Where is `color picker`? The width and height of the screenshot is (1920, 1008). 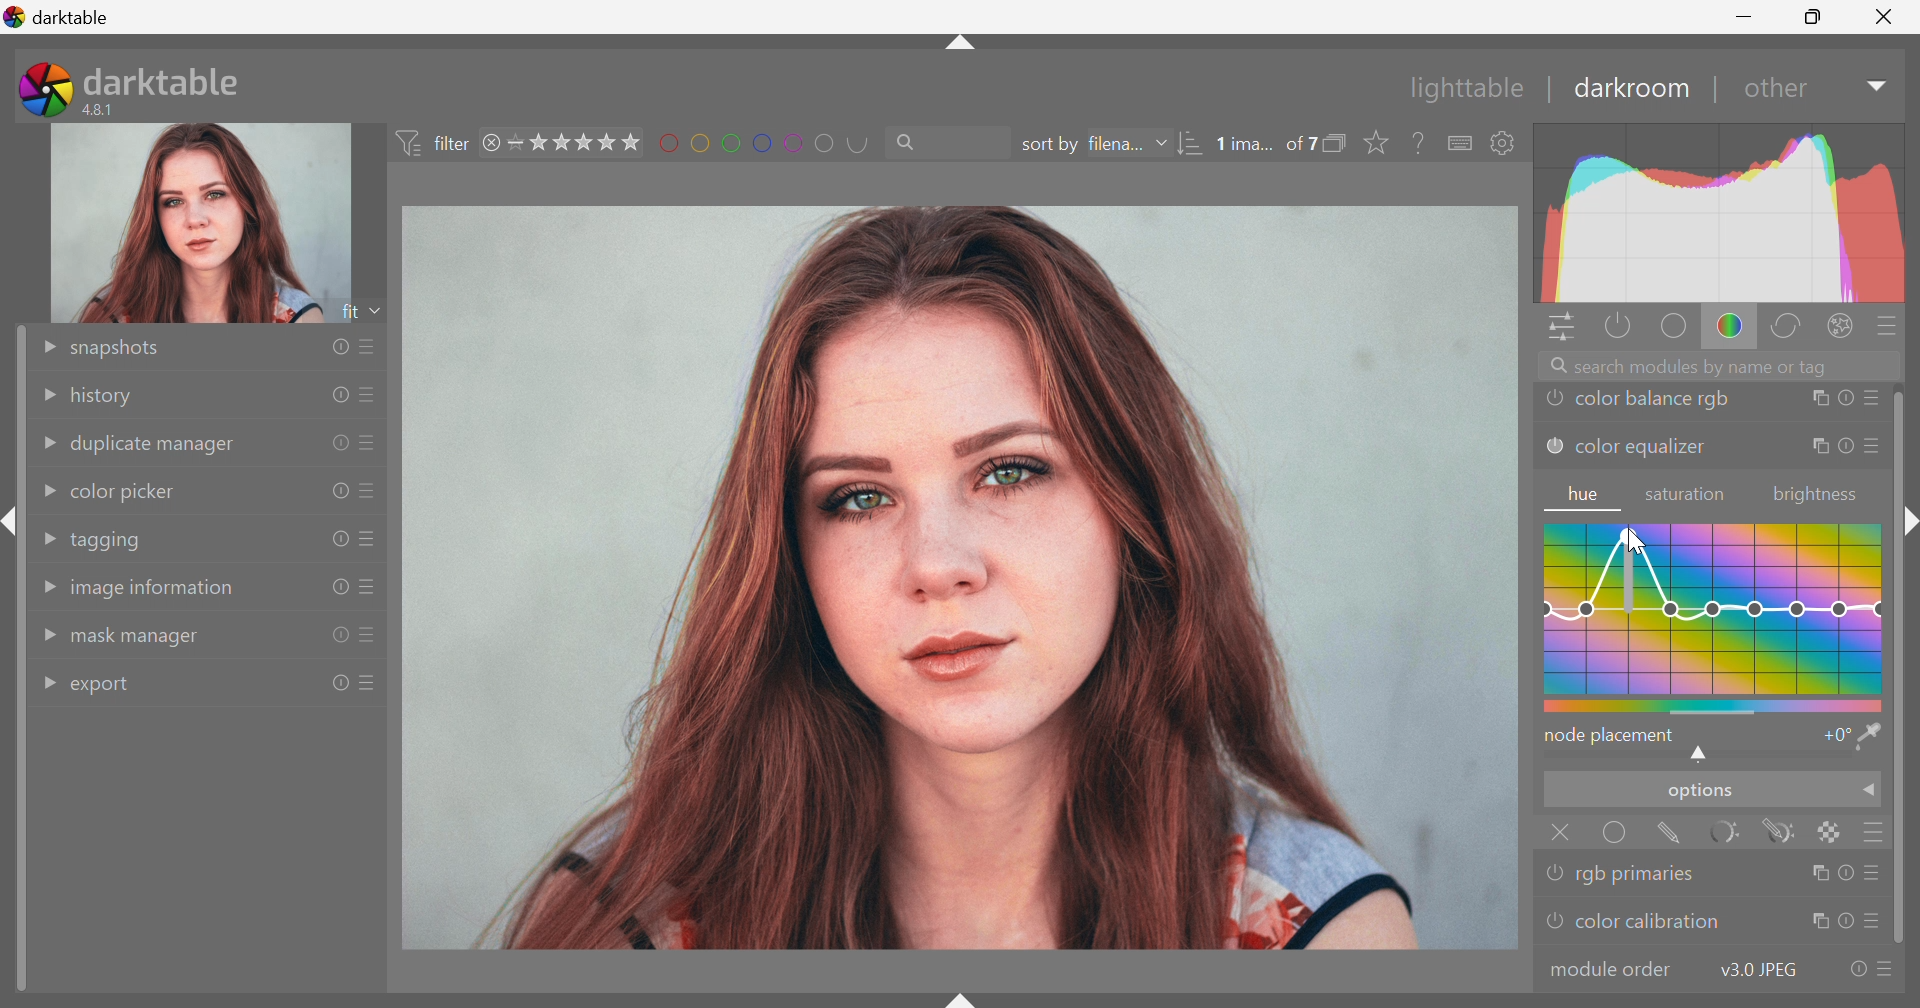
color picker is located at coordinates (124, 490).